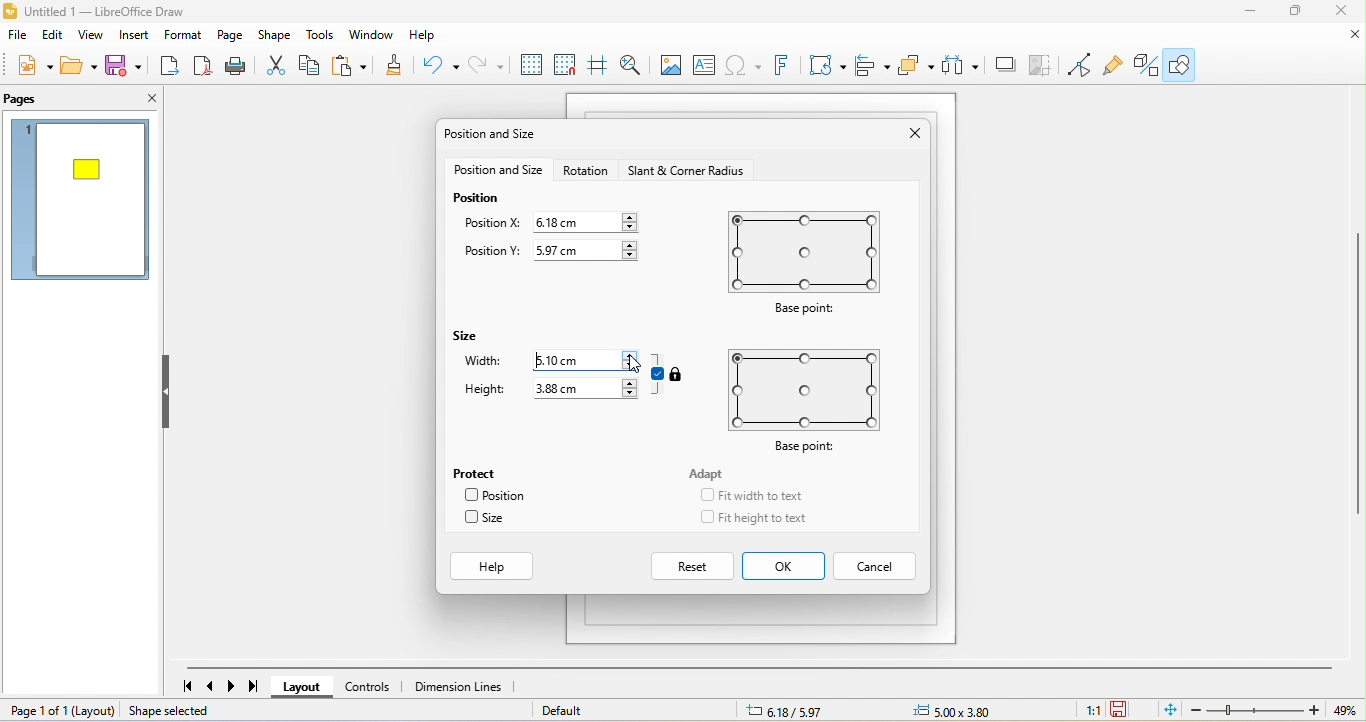 This screenshot has height=722, width=1366. I want to click on close, so click(911, 134).